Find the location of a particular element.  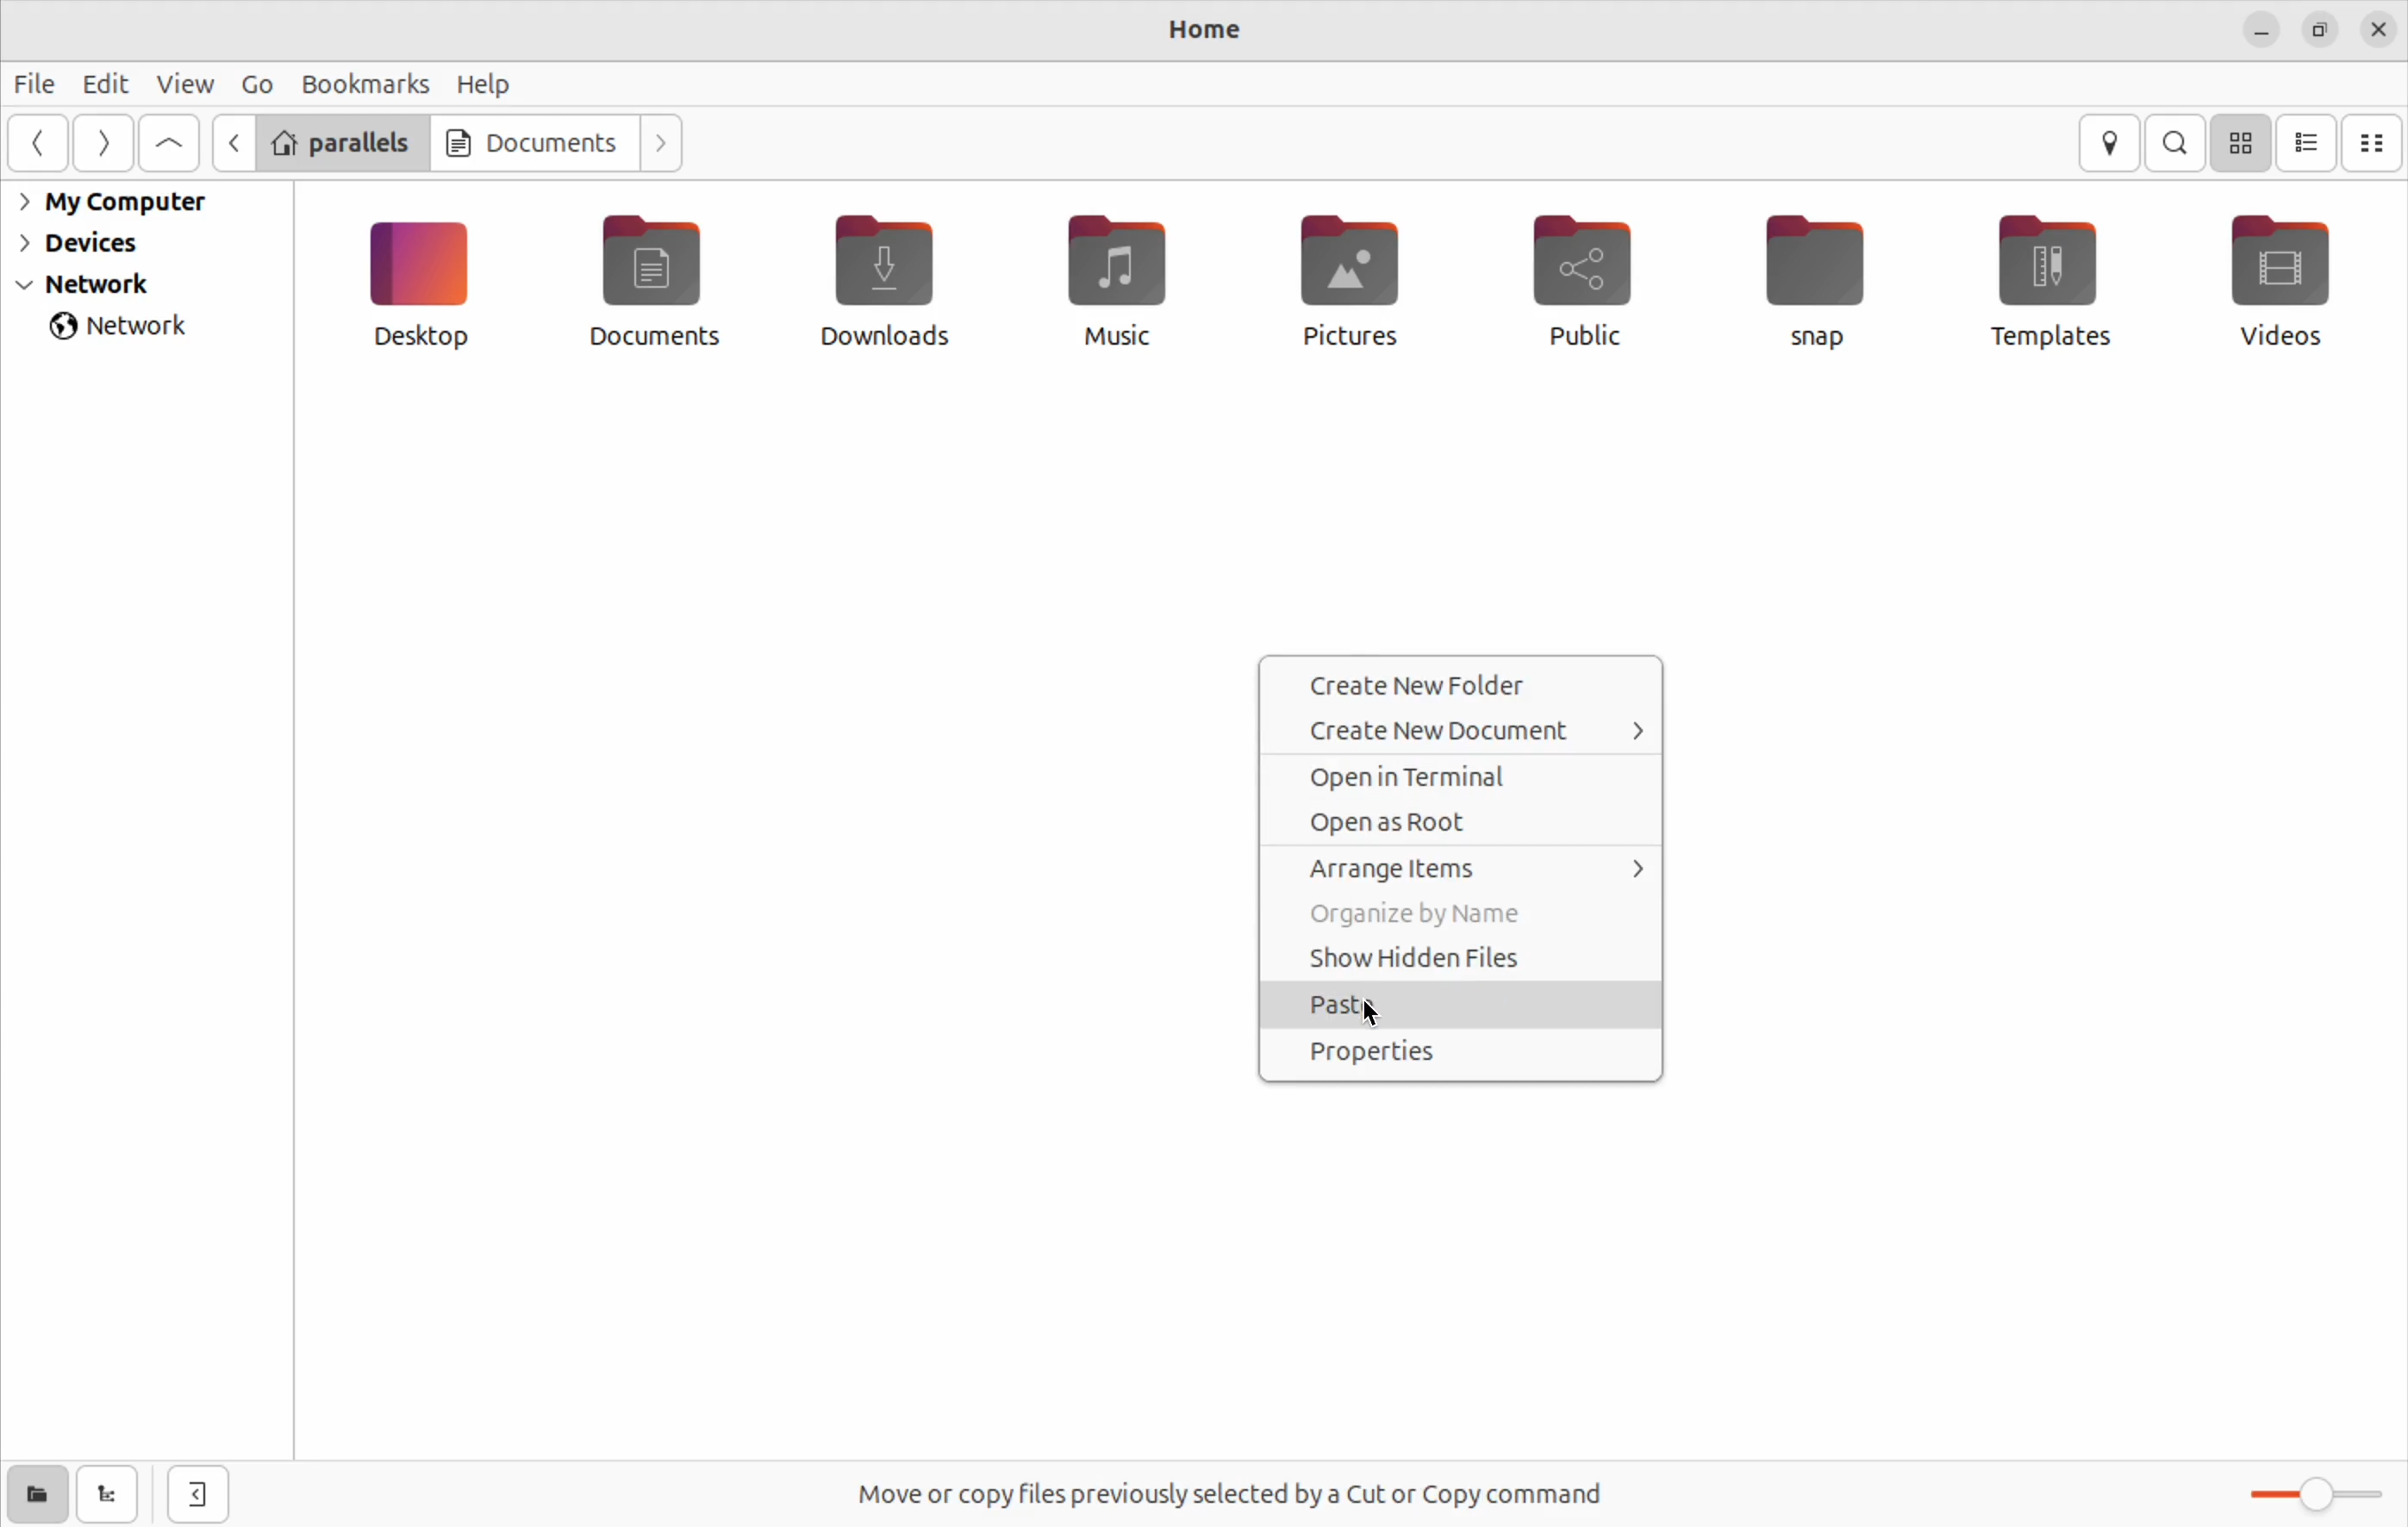

Go next is located at coordinates (664, 141).